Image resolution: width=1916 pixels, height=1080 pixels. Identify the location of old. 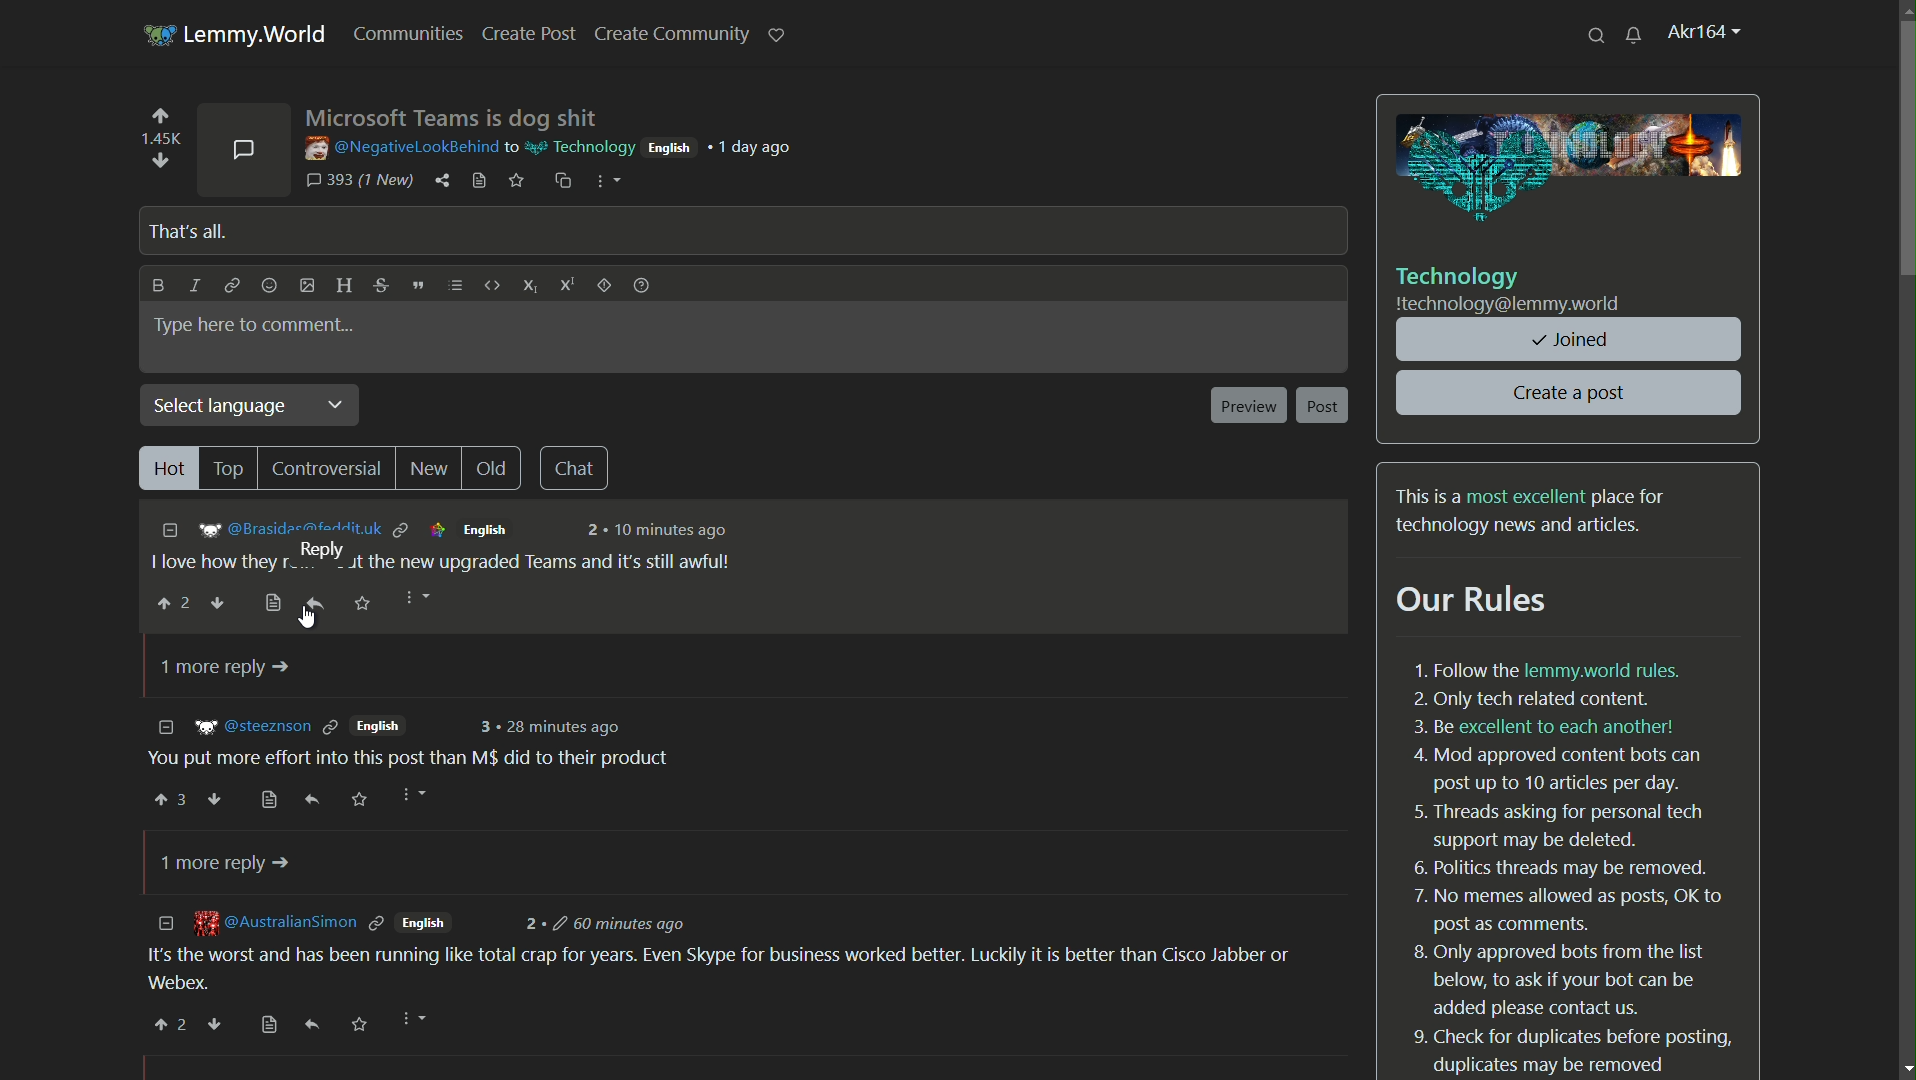
(498, 468).